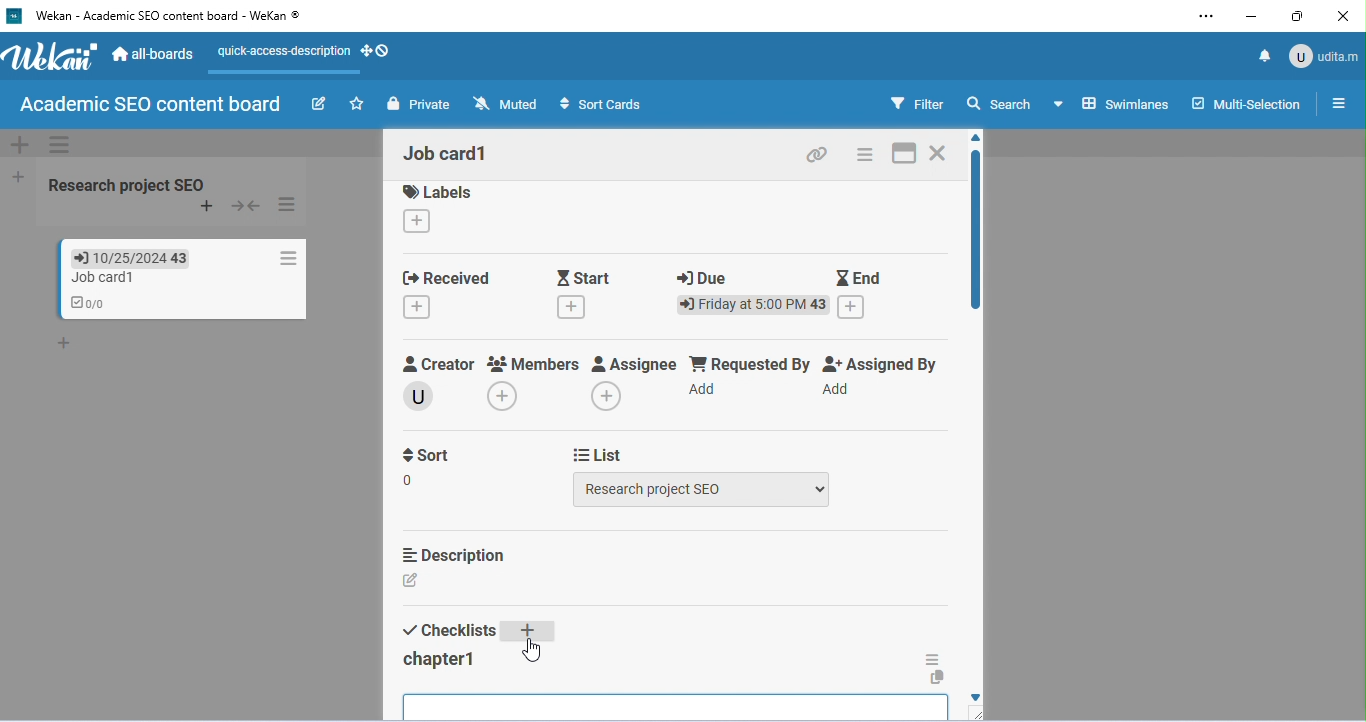 The image size is (1366, 722). What do you see at coordinates (932, 658) in the screenshot?
I see `checklist actions` at bounding box center [932, 658].